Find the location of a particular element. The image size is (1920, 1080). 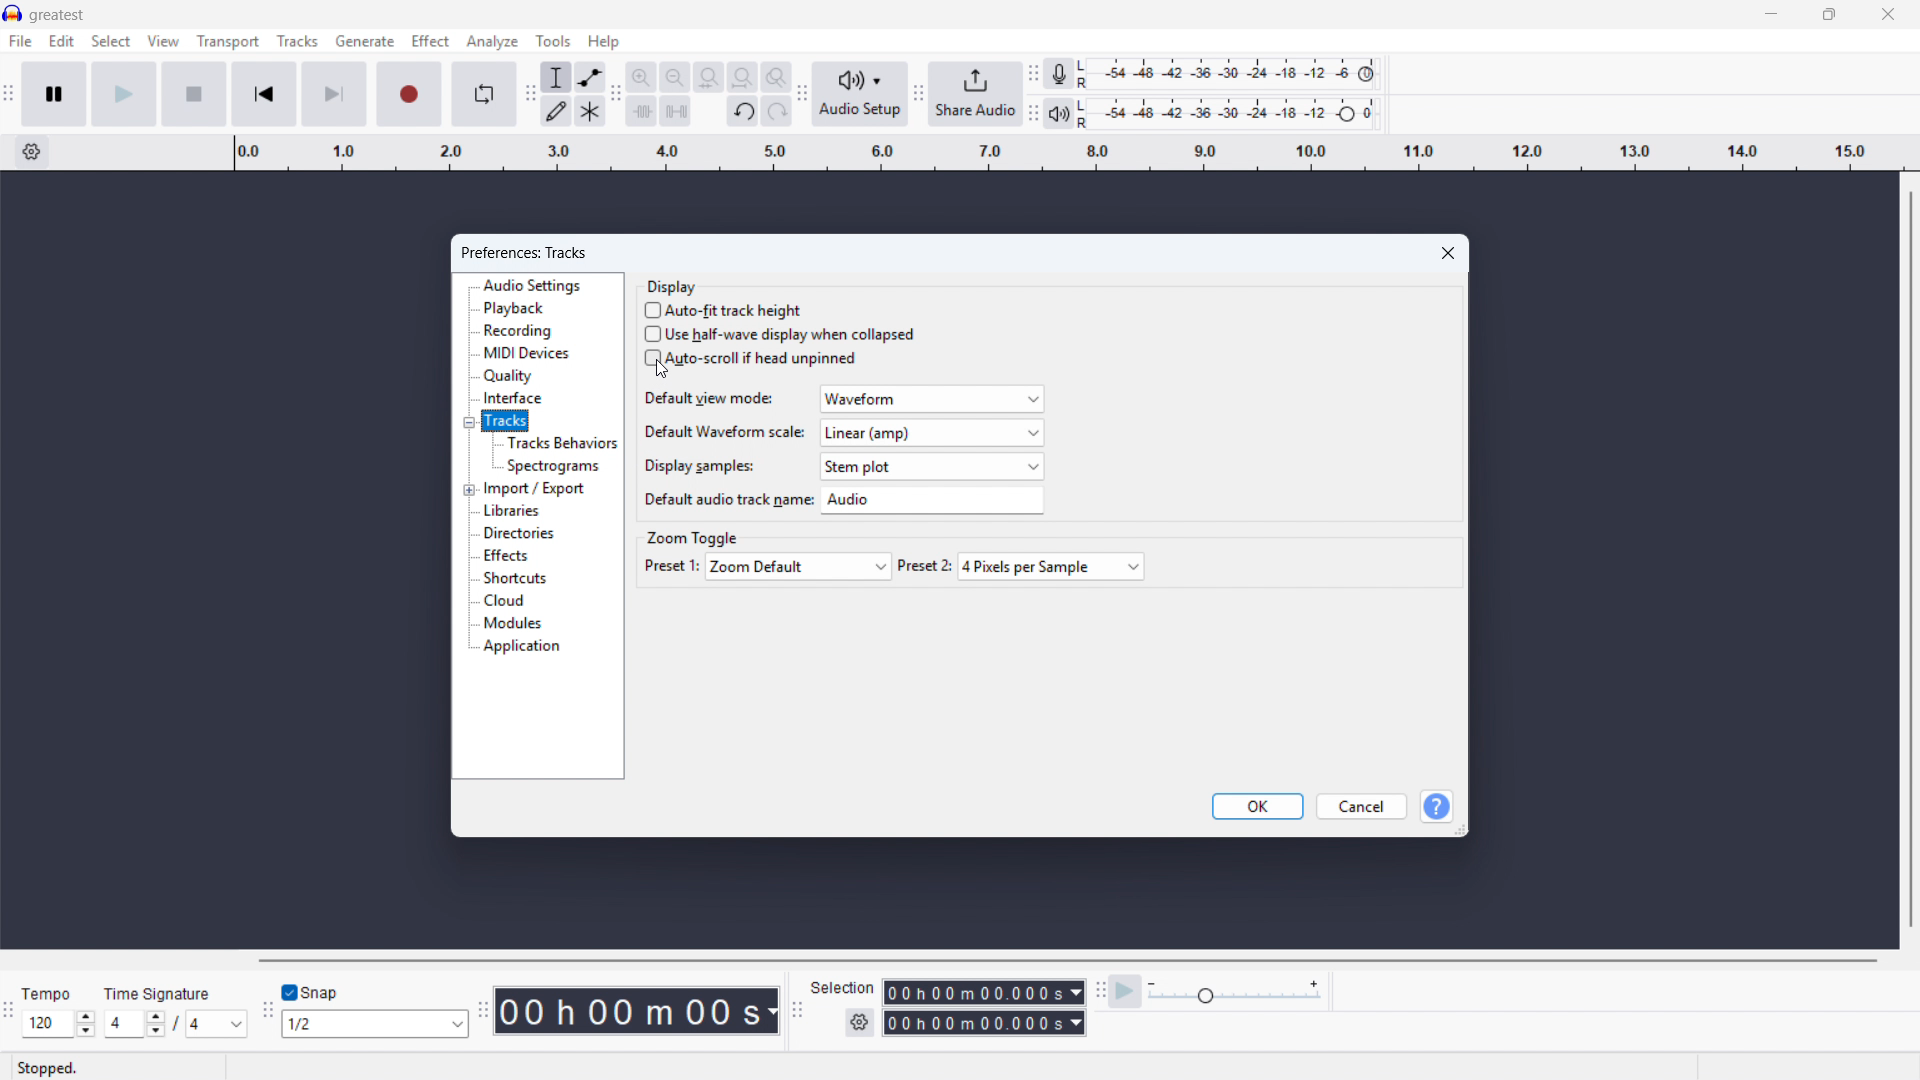

Audio settings  is located at coordinates (533, 286).